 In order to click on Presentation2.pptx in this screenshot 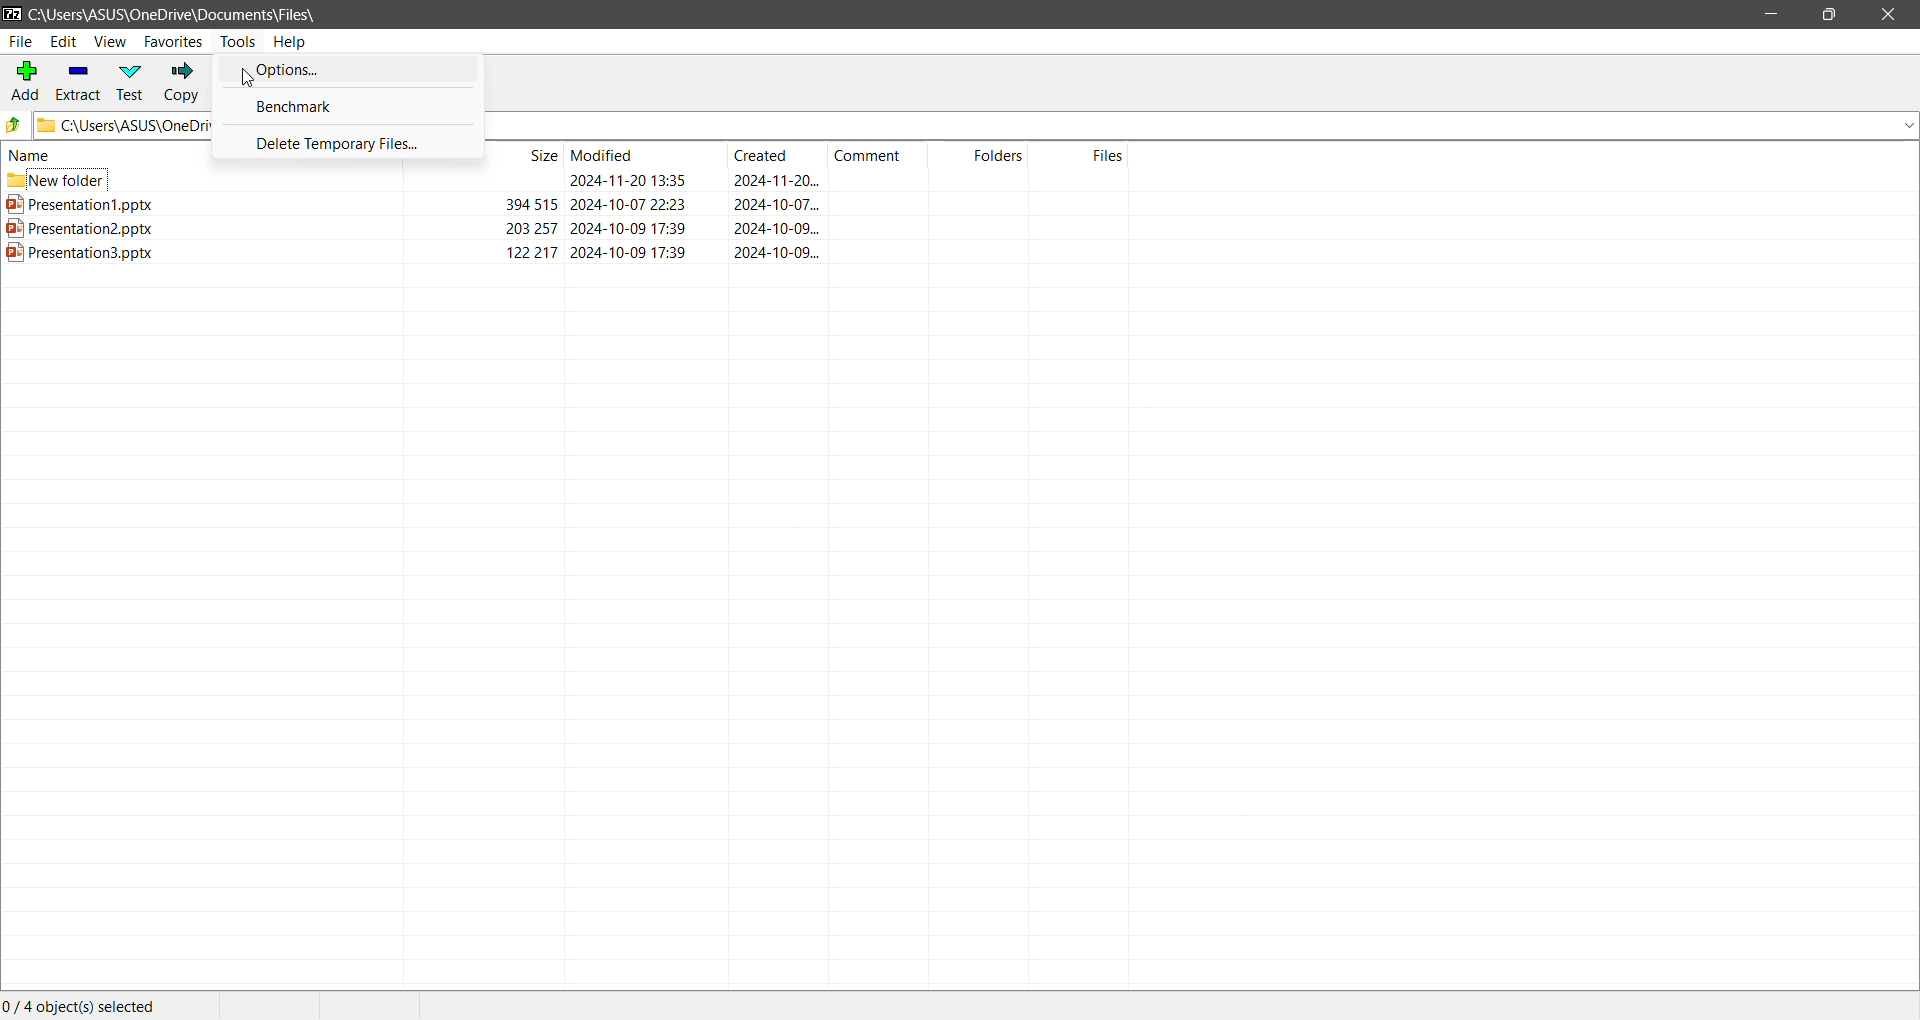, I will do `click(571, 230)`.